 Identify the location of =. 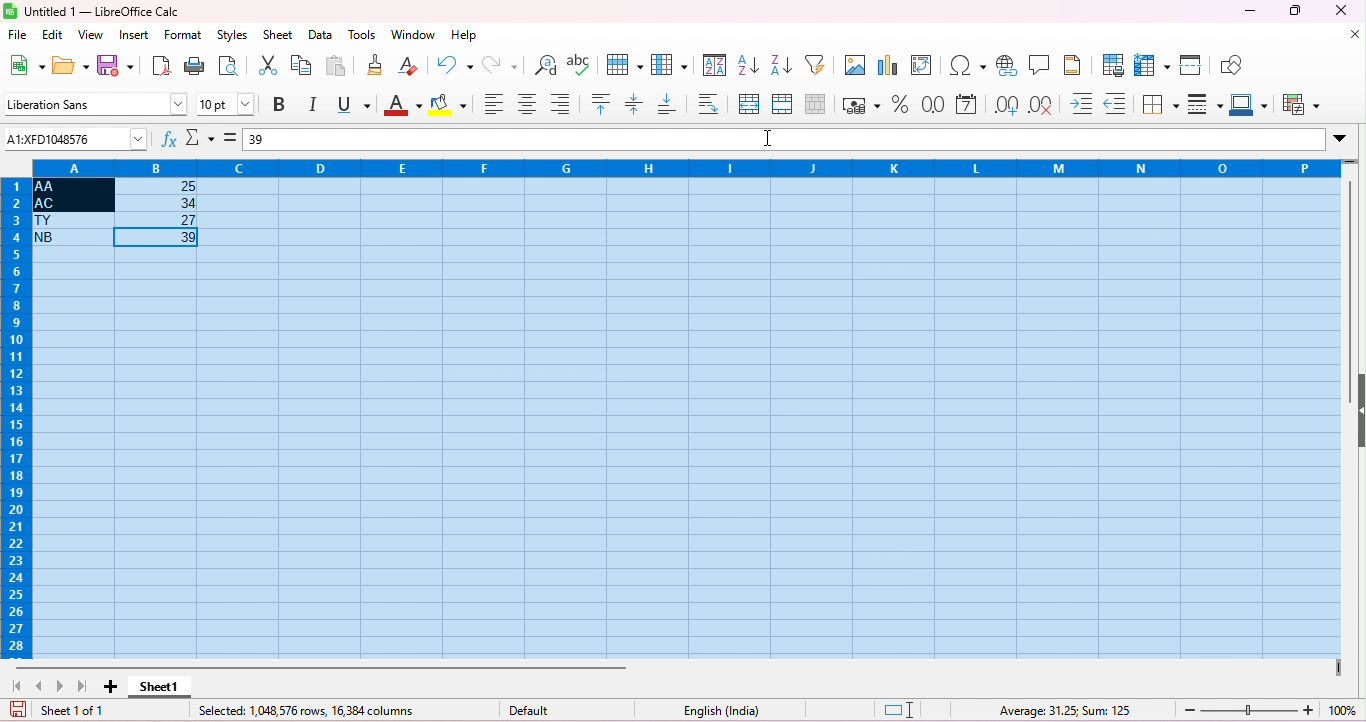
(231, 138).